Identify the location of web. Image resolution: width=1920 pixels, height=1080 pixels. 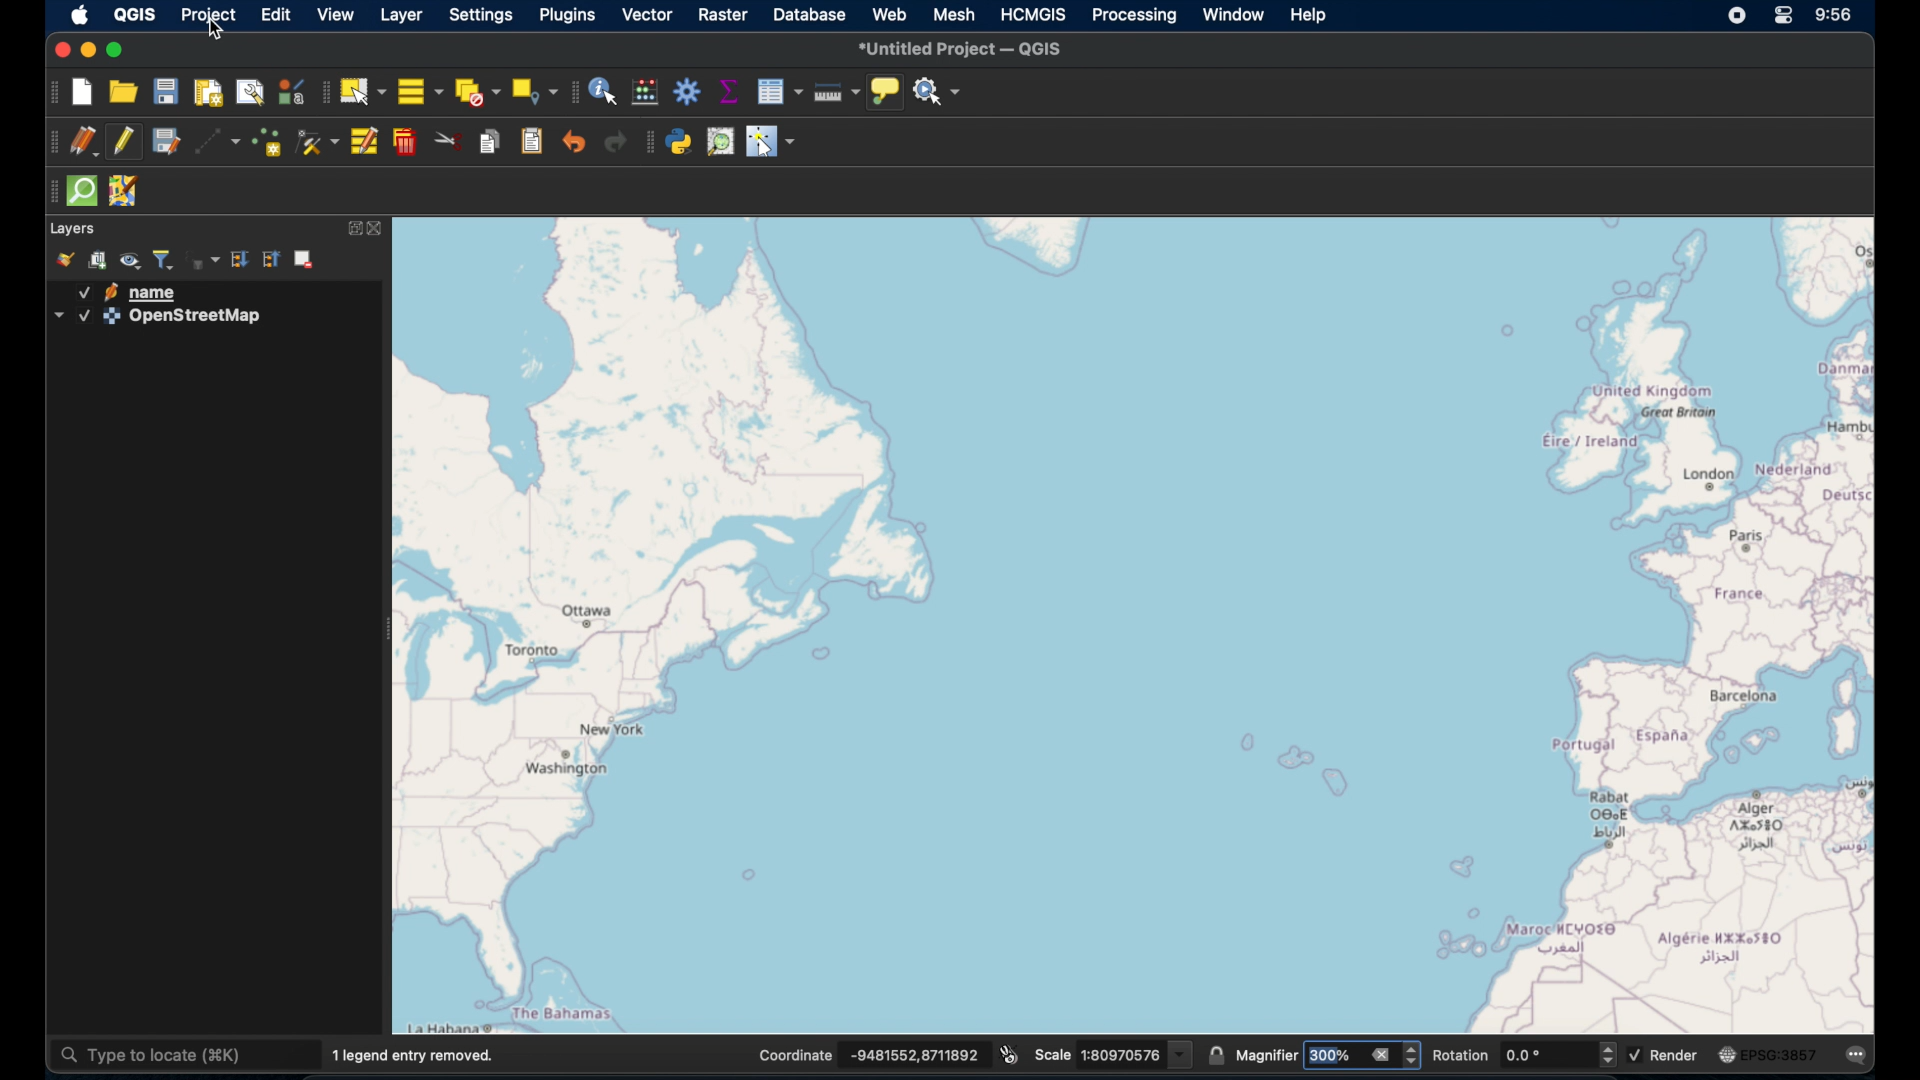
(890, 14).